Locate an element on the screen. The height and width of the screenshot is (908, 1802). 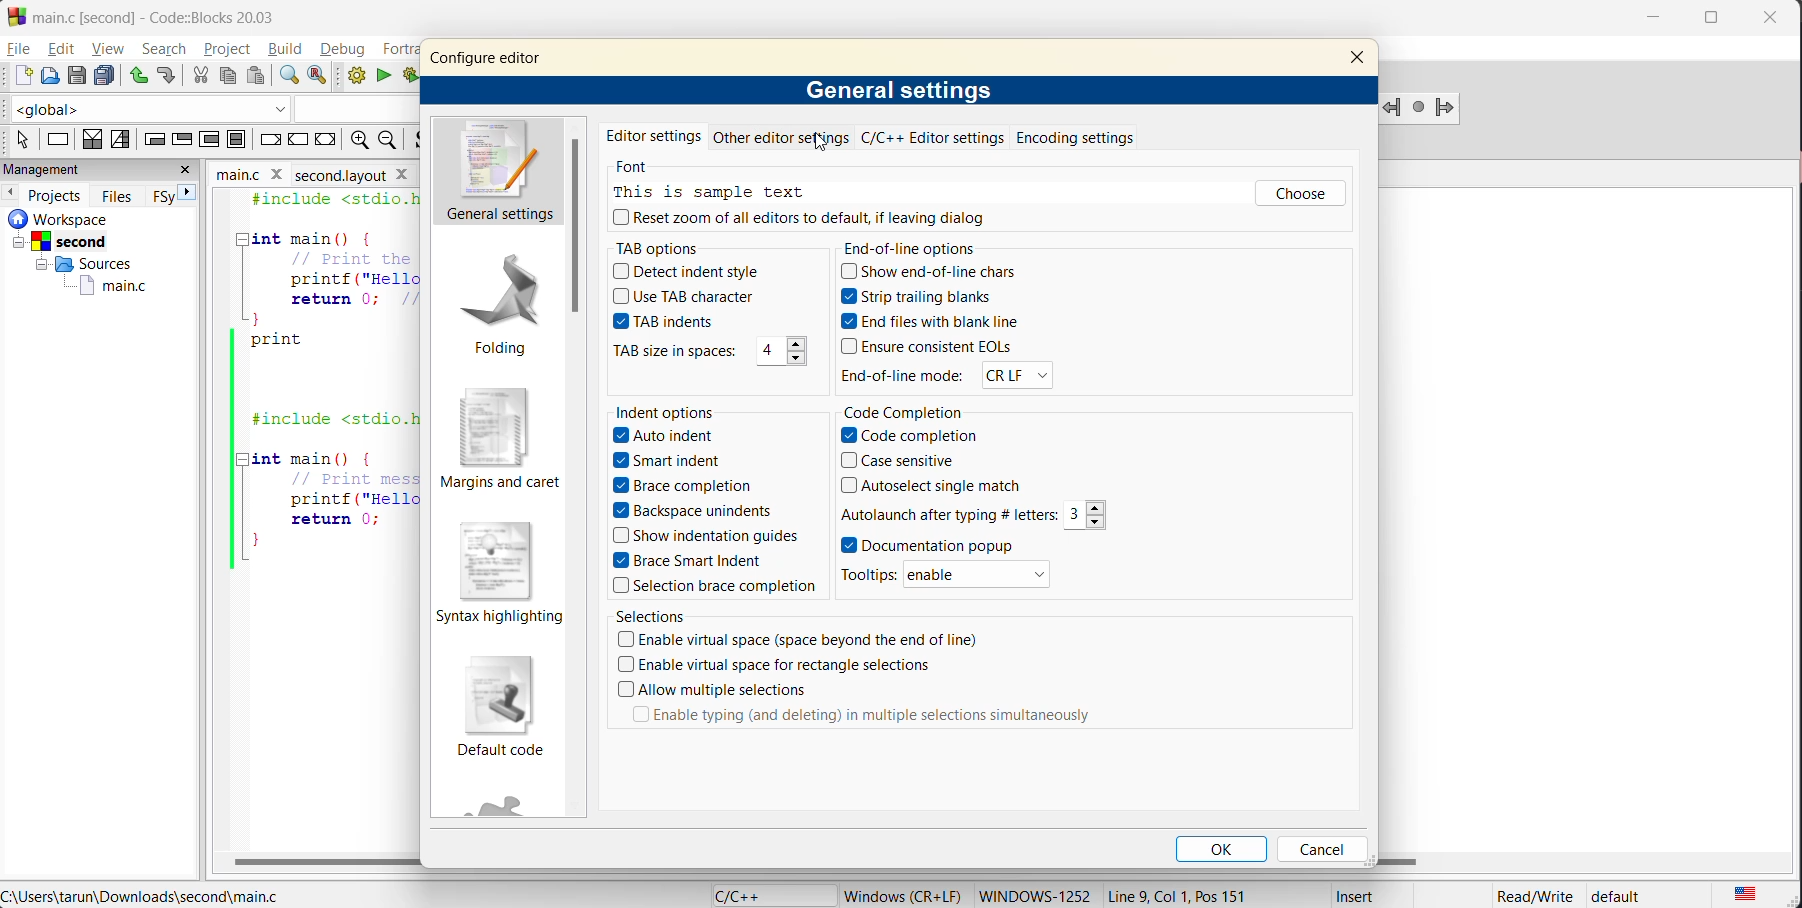
Line 9, Col 1, Pos 151 is located at coordinates (1195, 891).